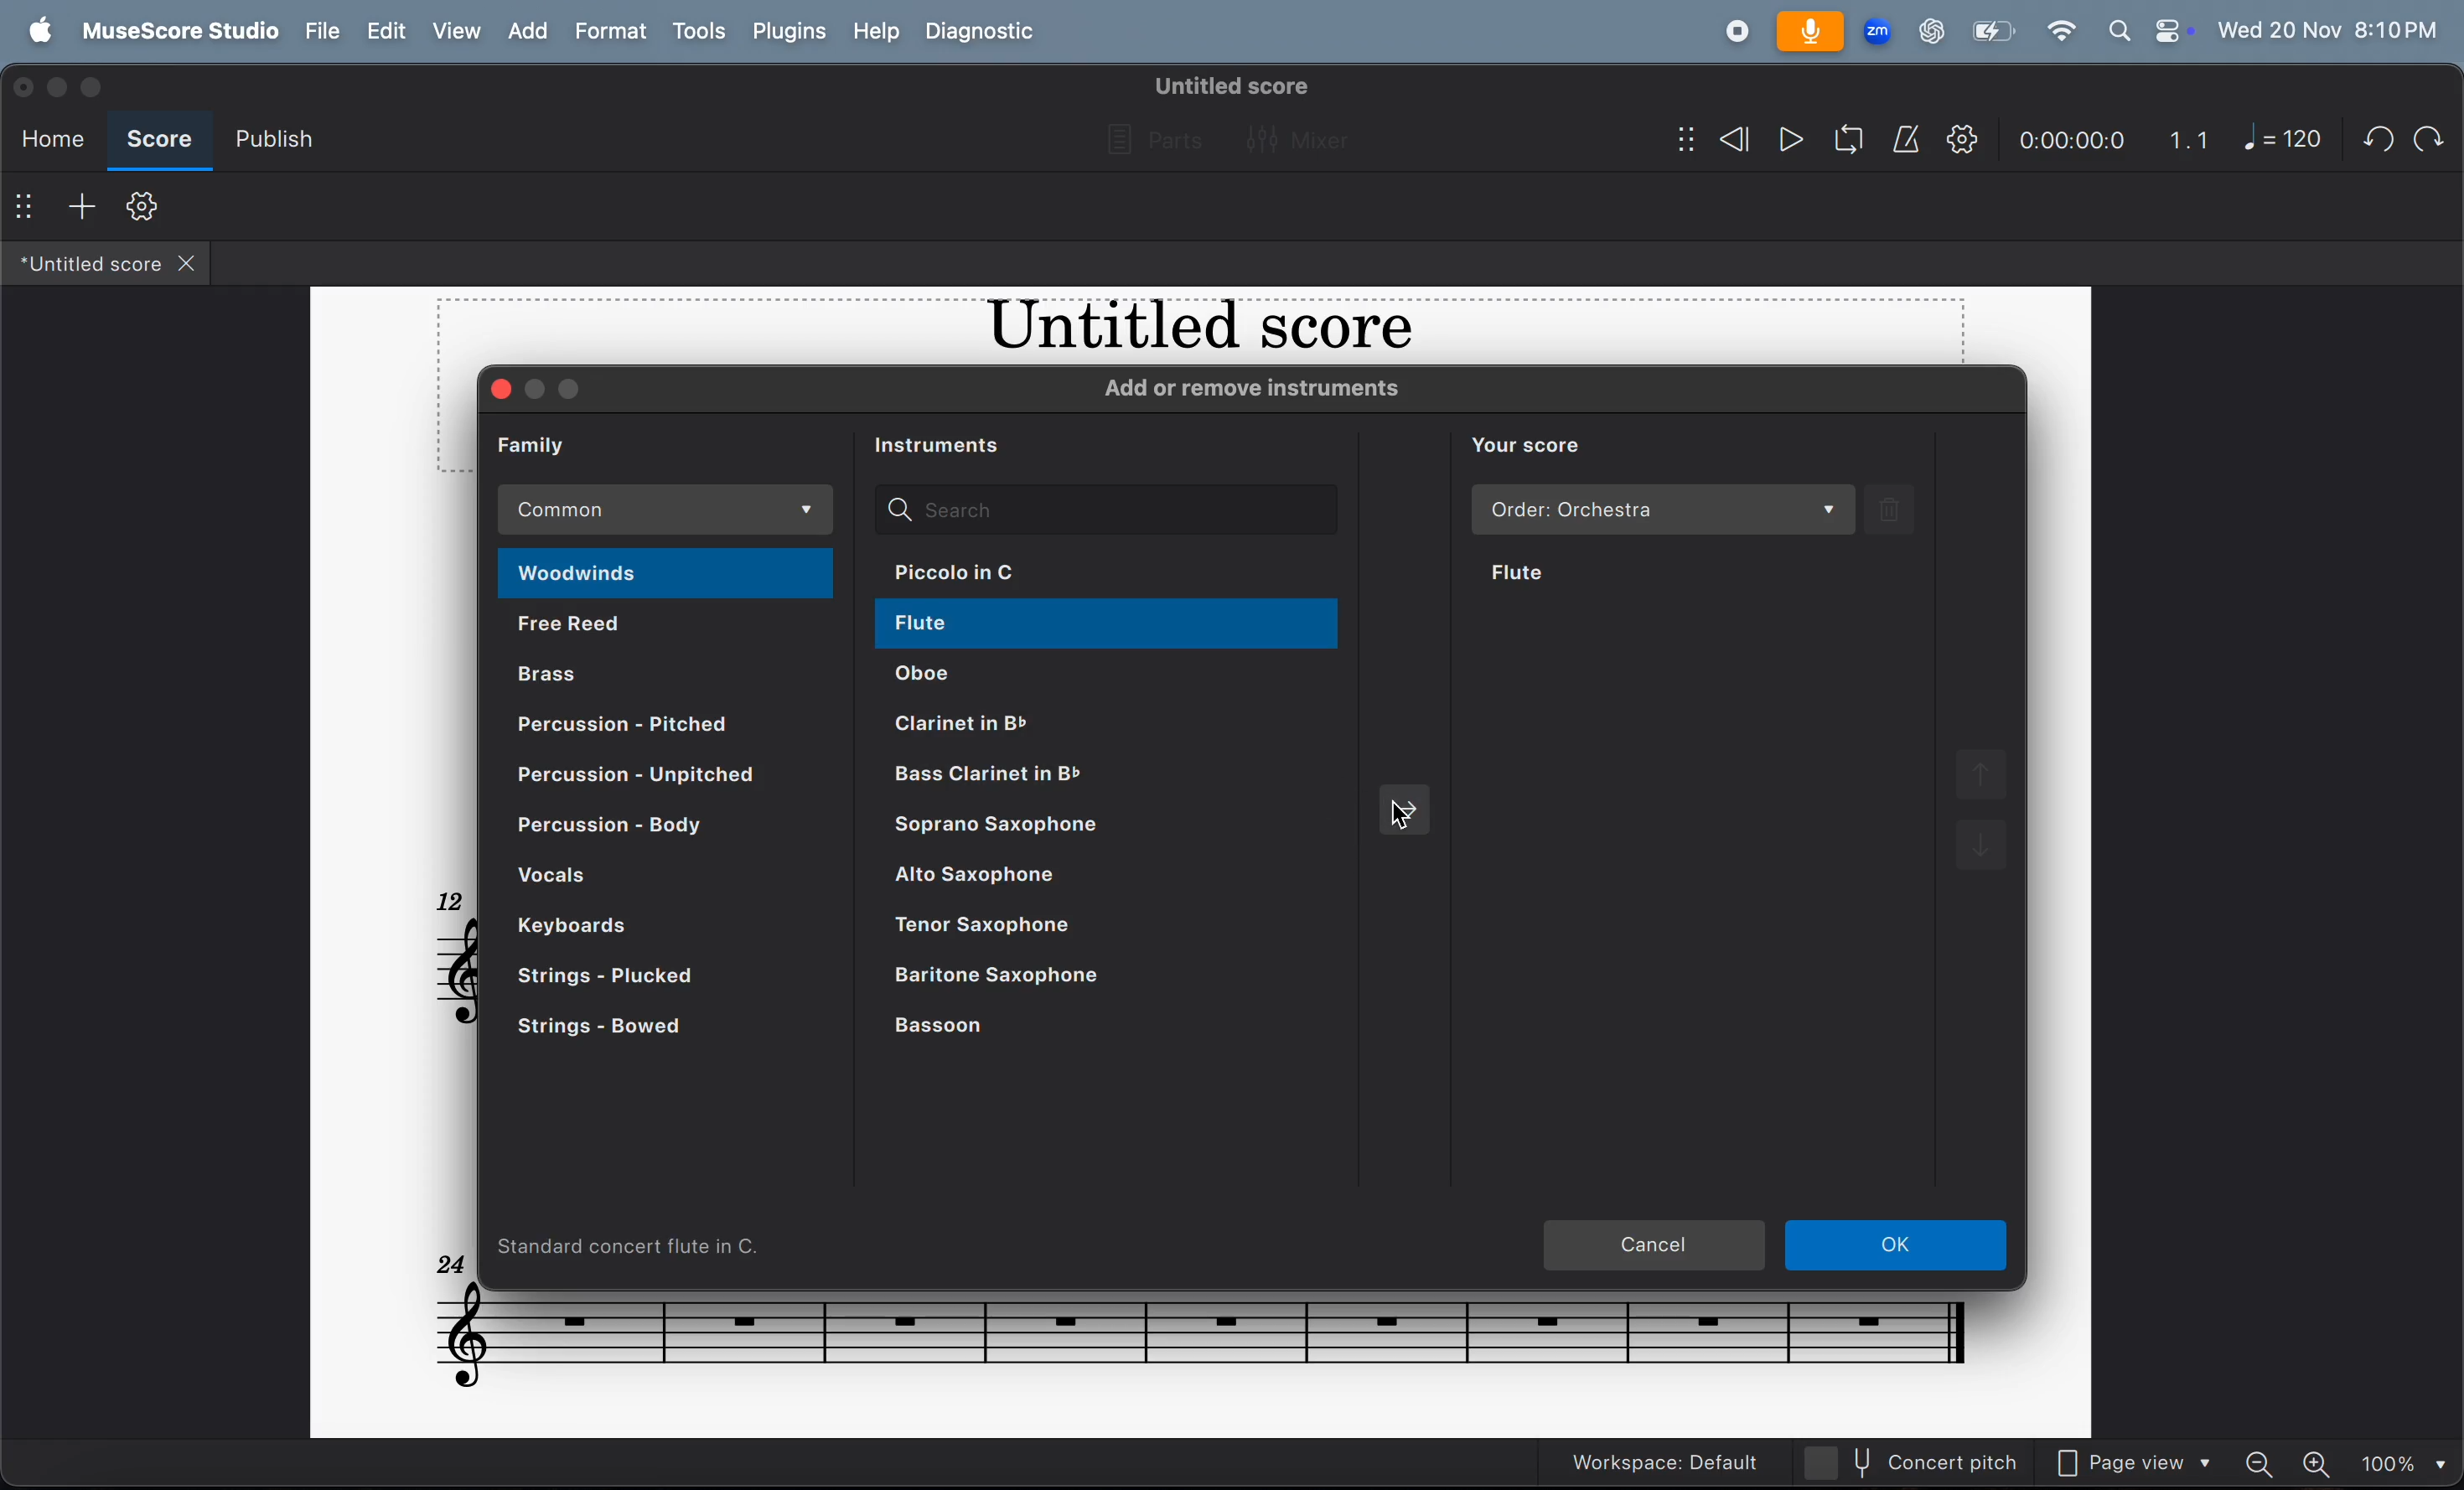 The image size is (2464, 1490). I want to click on diagnostic, so click(983, 37).